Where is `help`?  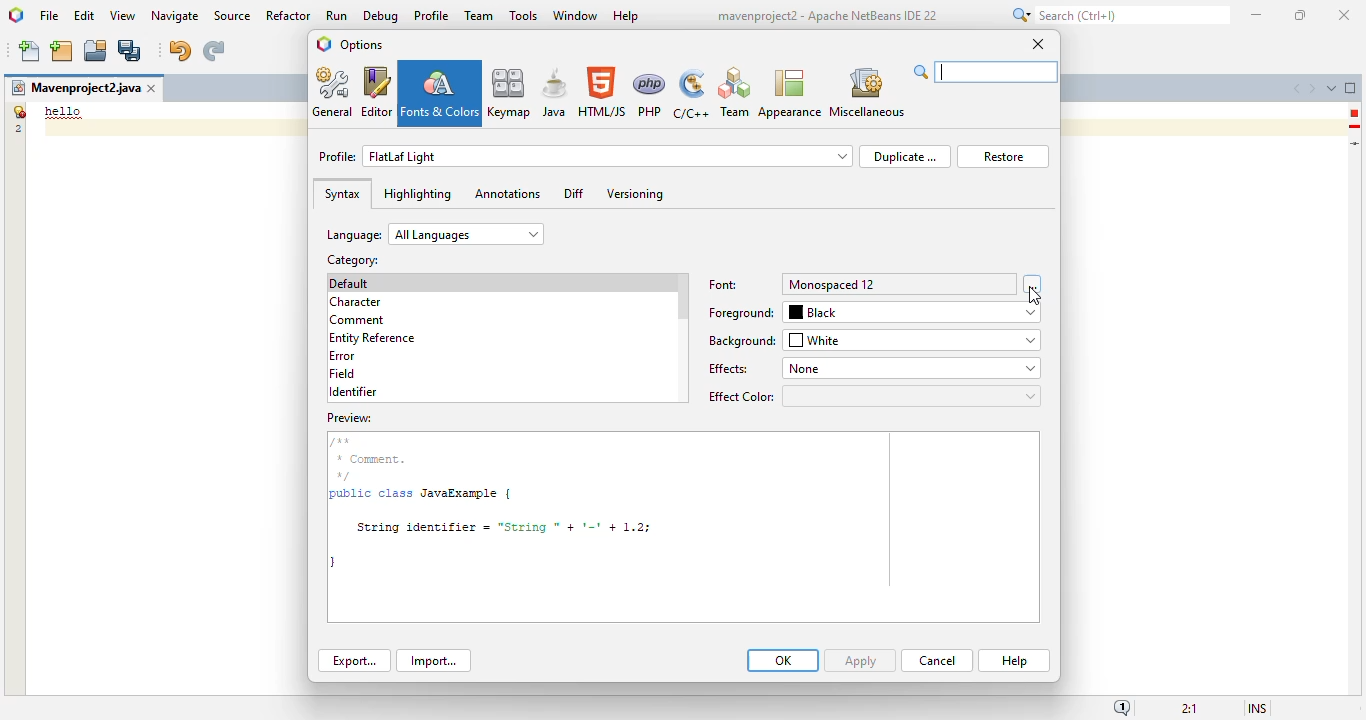 help is located at coordinates (1015, 661).